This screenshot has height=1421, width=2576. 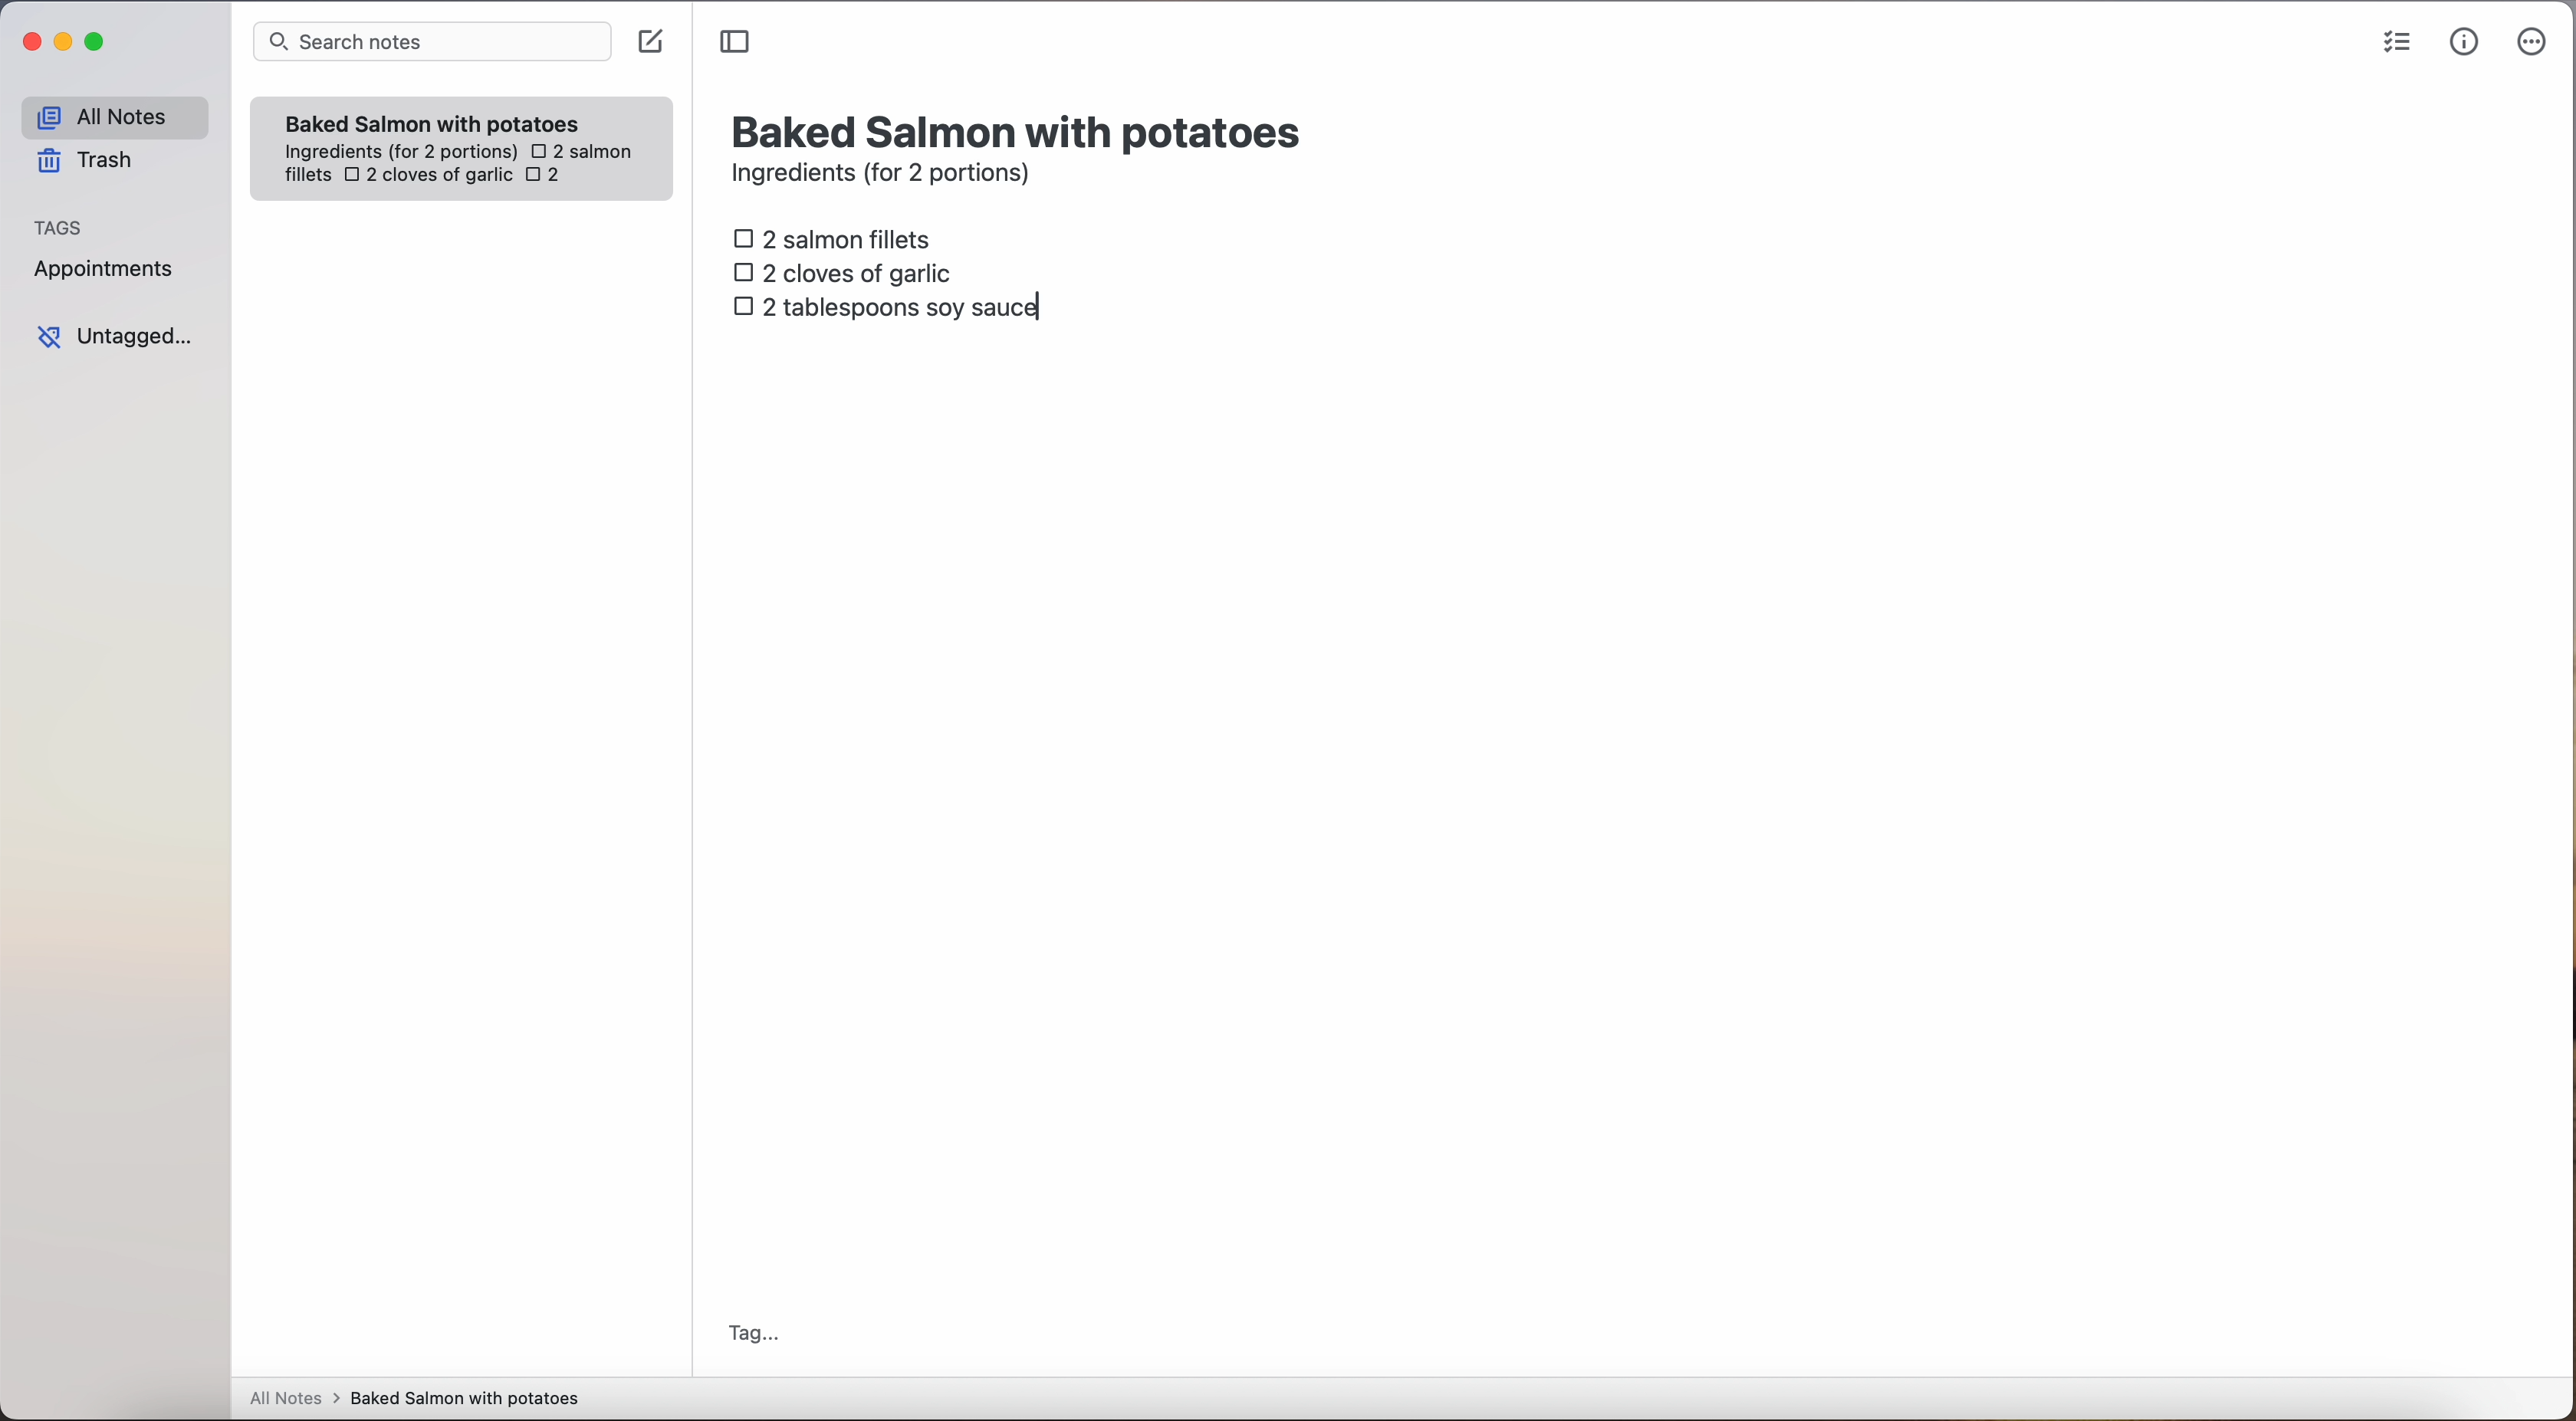 What do you see at coordinates (579, 148) in the screenshot?
I see `2 salmon` at bounding box center [579, 148].